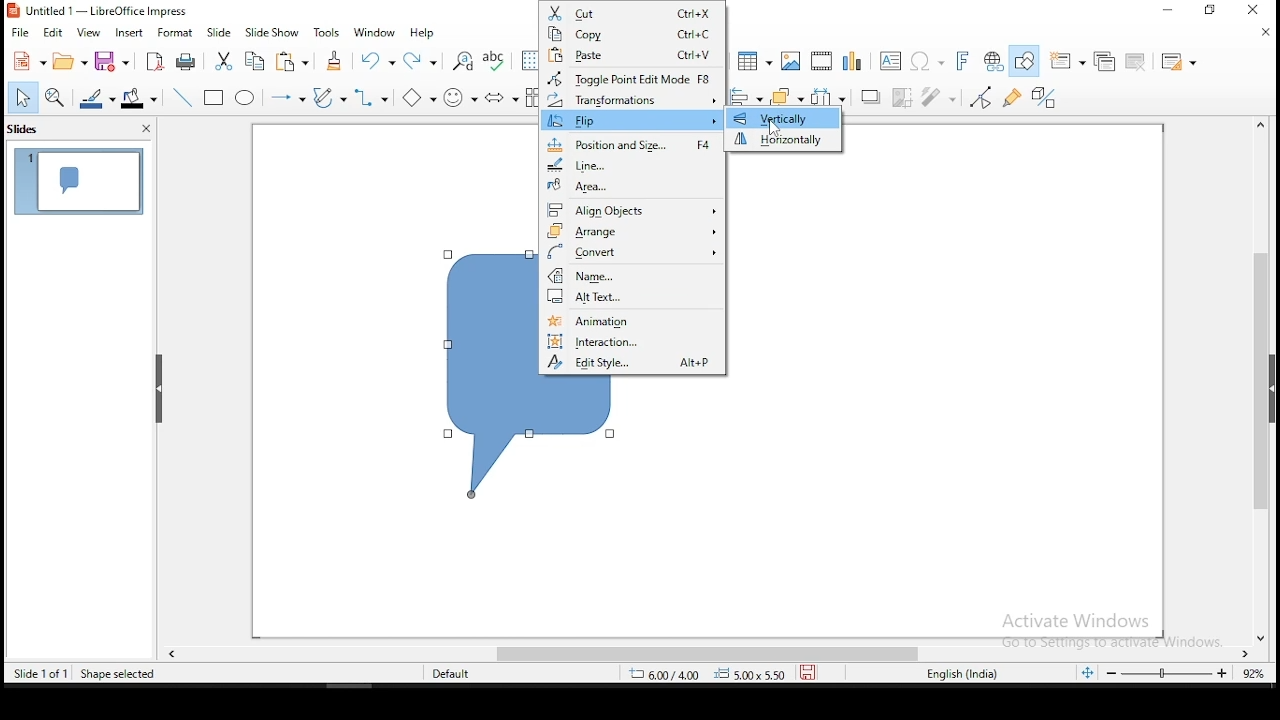  What do you see at coordinates (789, 61) in the screenshot?
I see `image` at bounding box center [789, 61].